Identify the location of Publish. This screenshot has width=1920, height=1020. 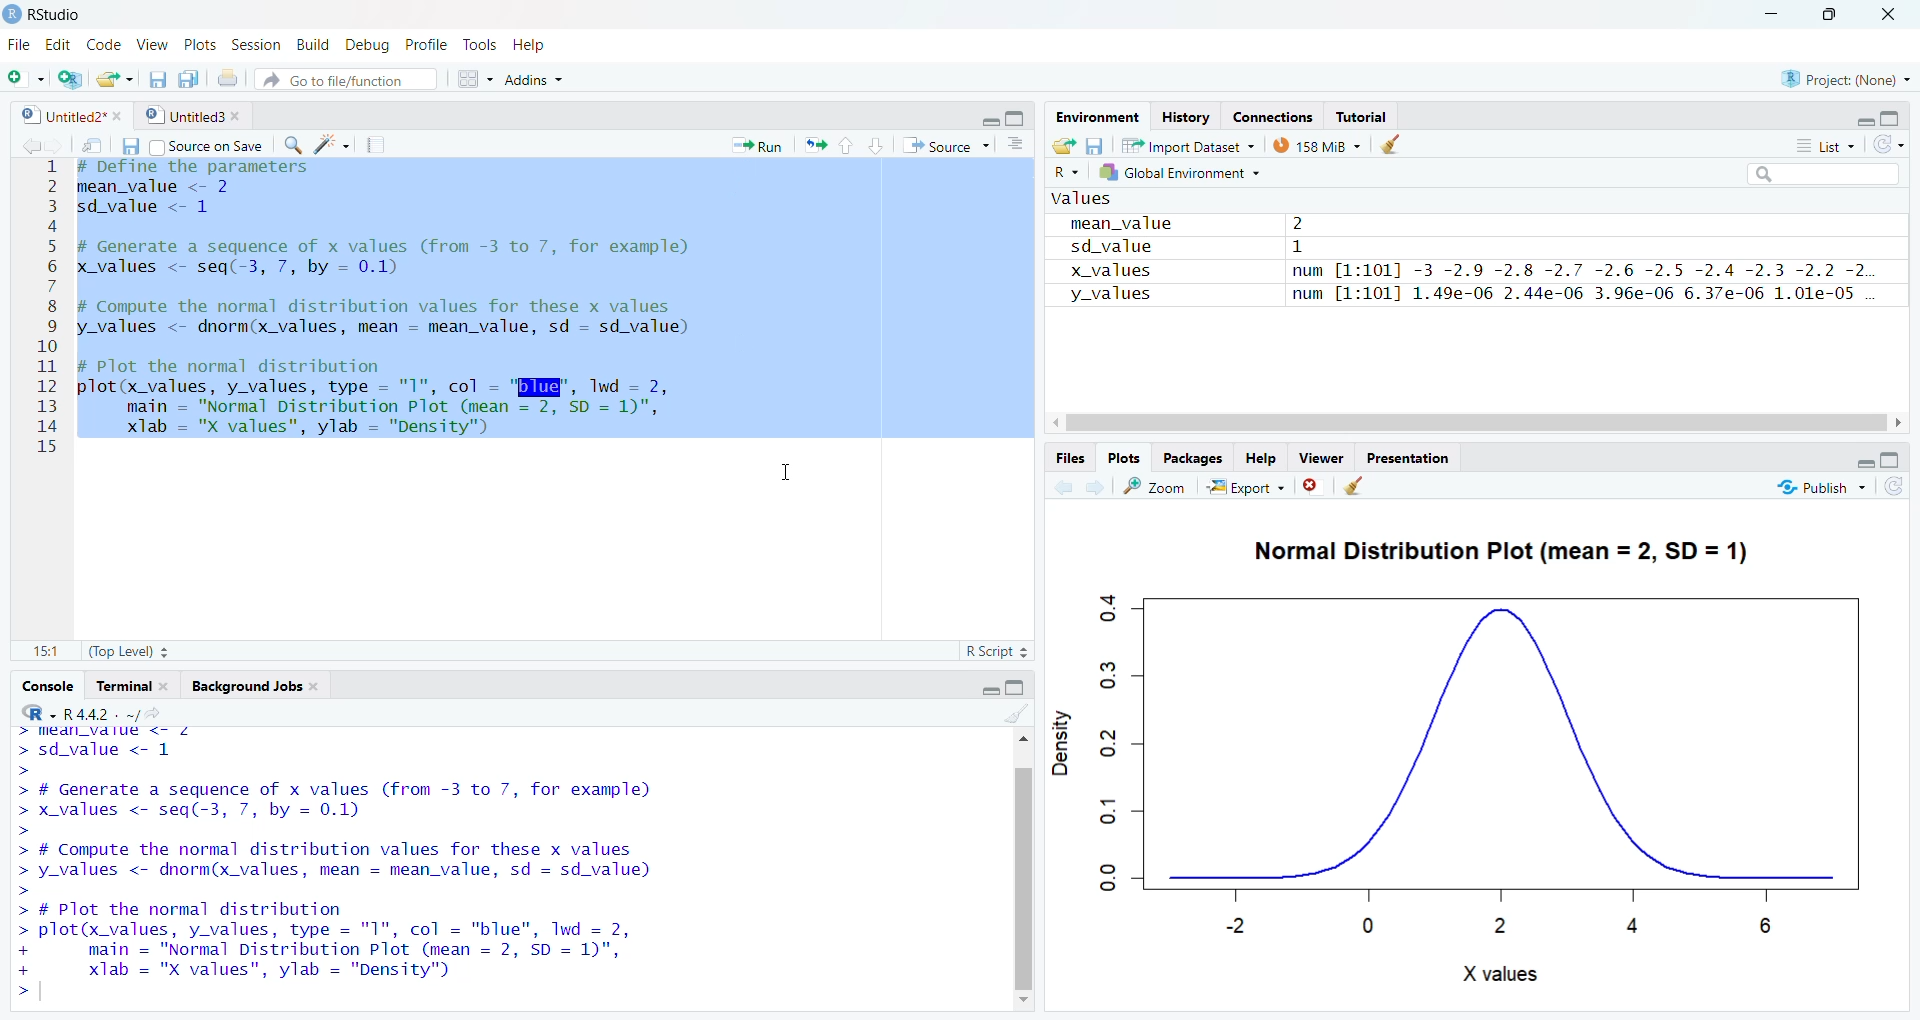
(1809, 487).